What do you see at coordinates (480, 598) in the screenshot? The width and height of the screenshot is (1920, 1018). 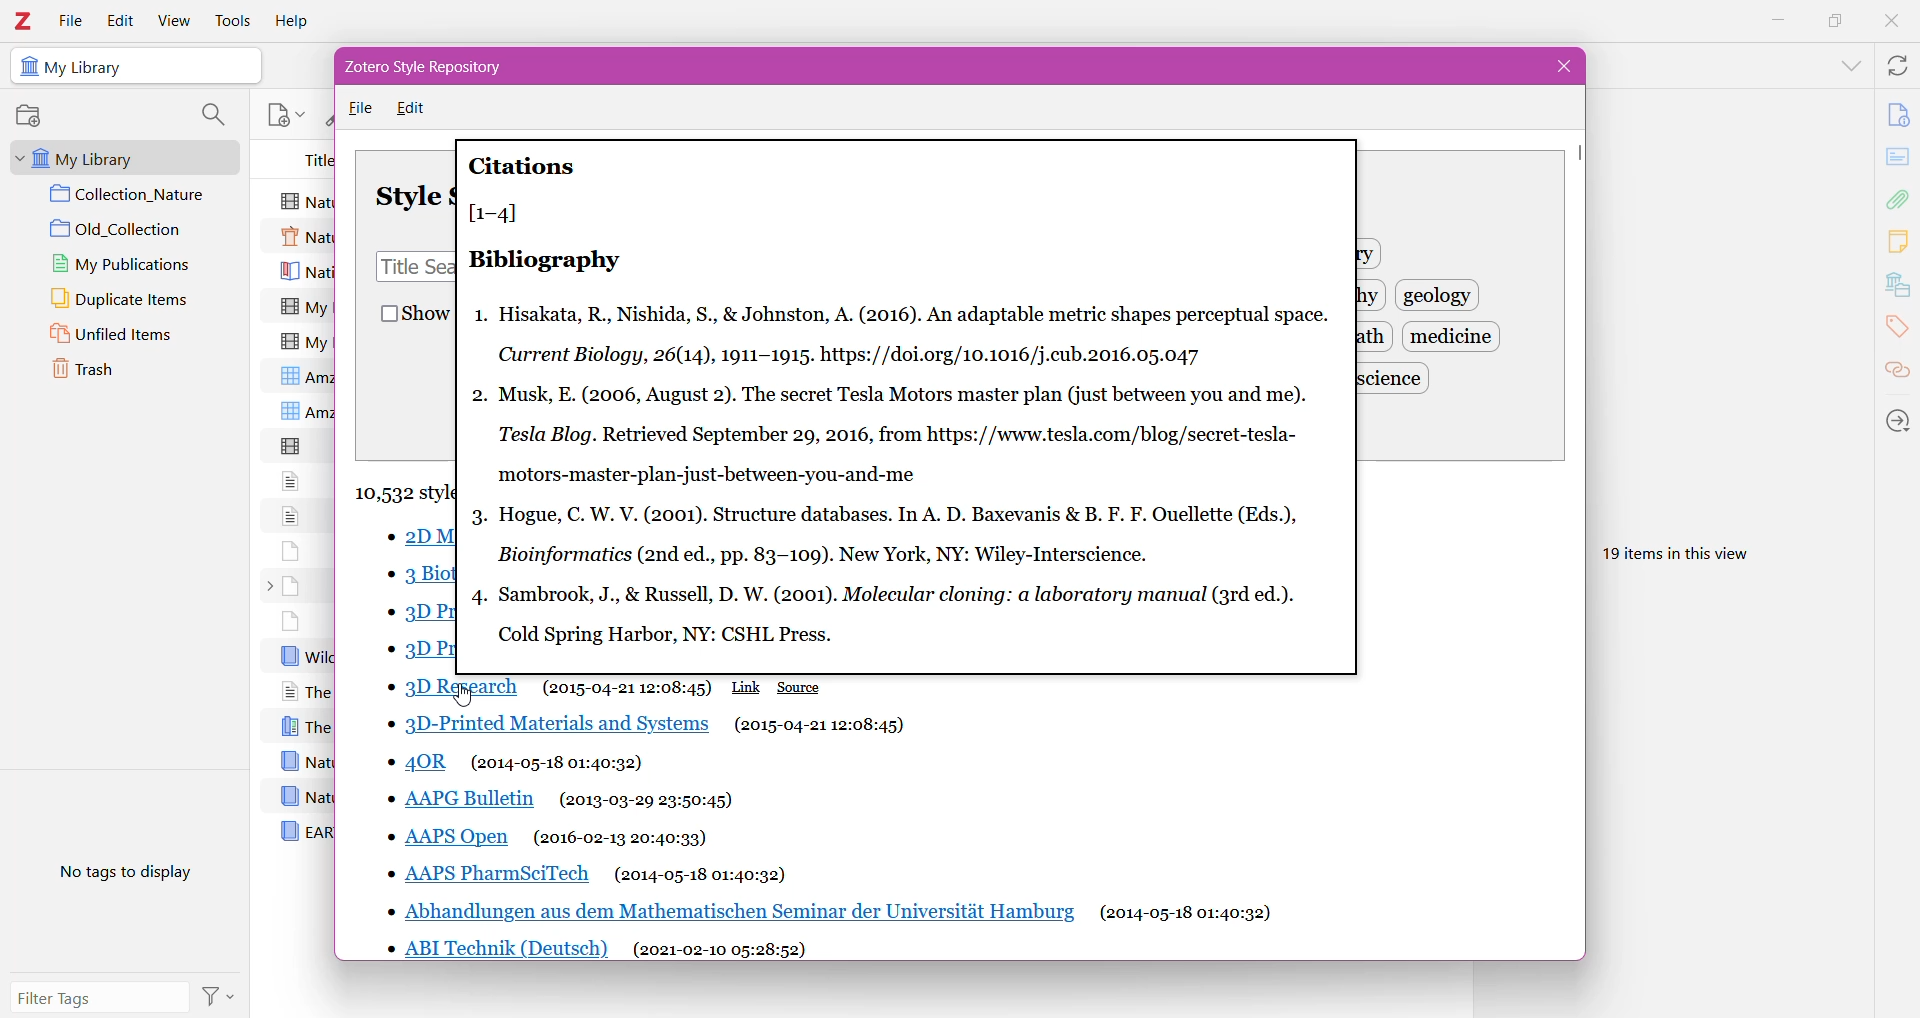 I see `4.` at bounding box center [480, 598].